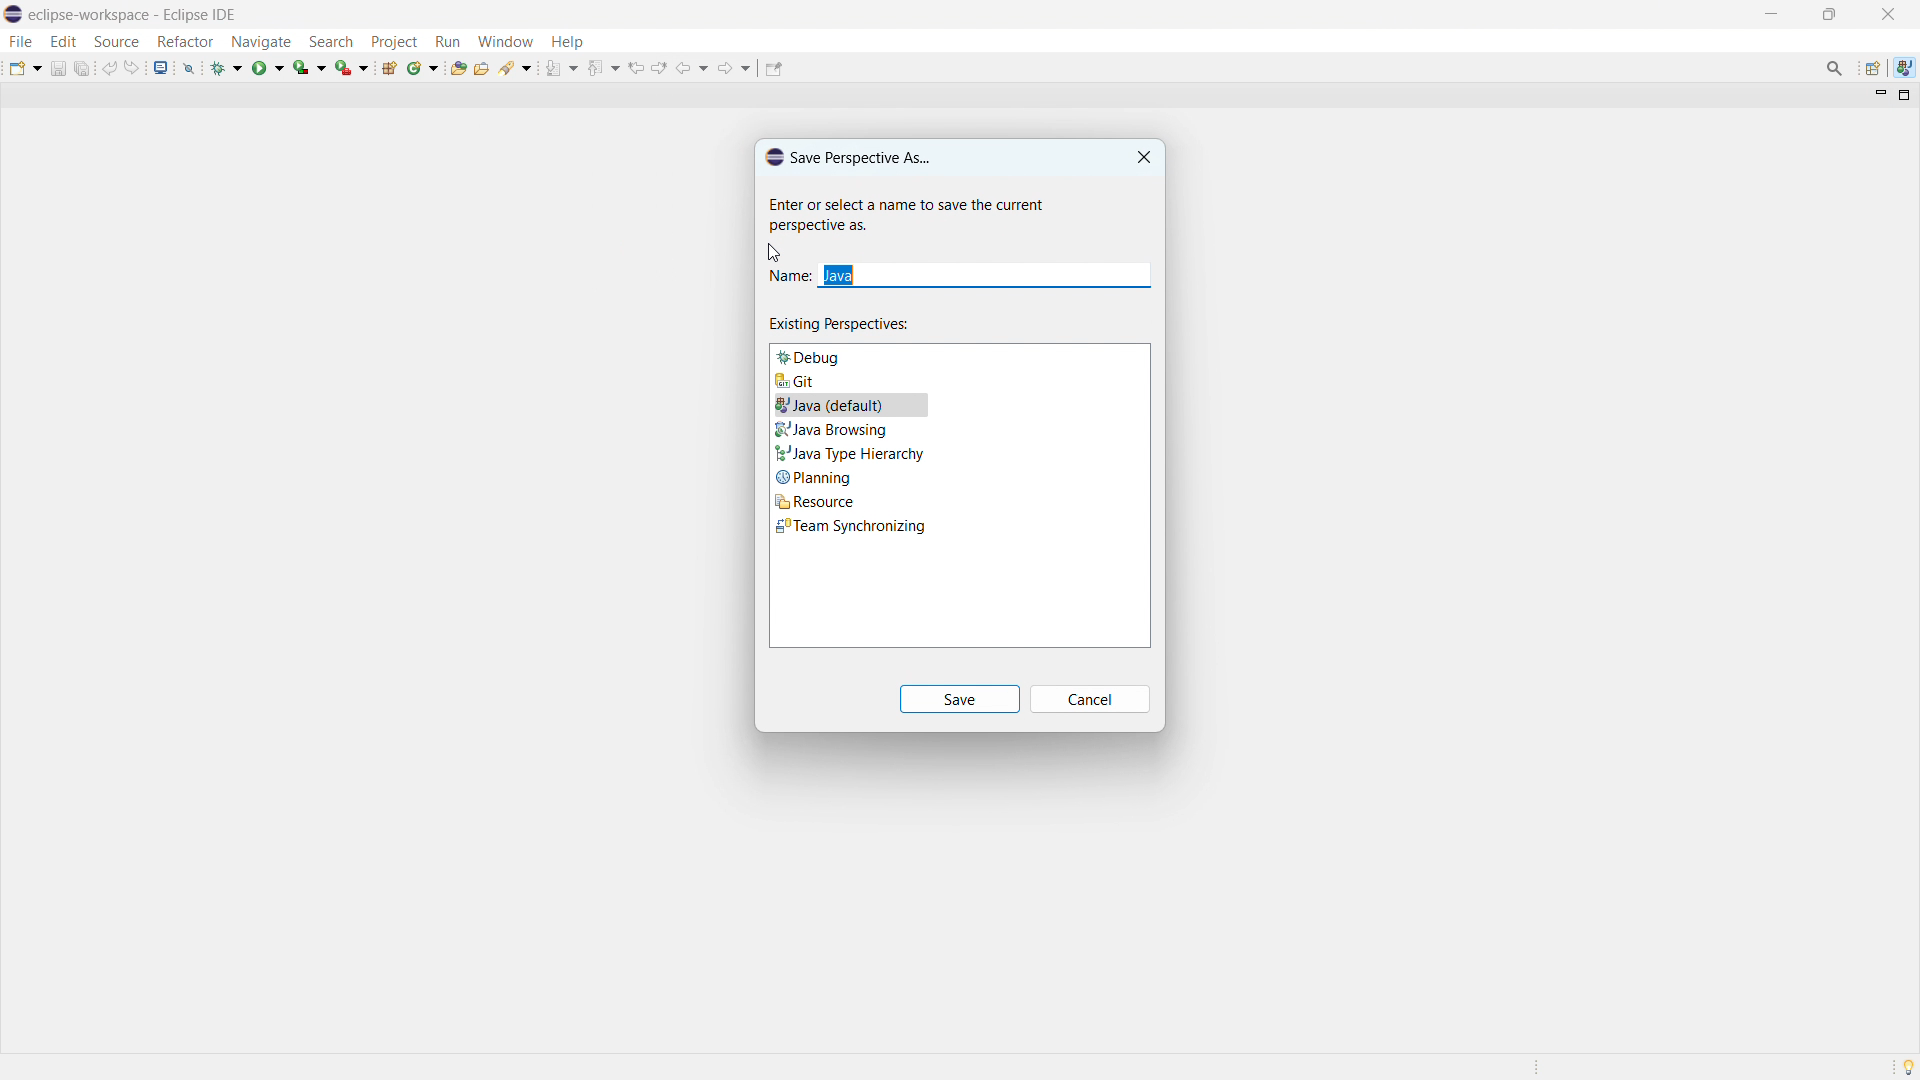 This screenshot has height=1080, width=1920. Describe the element at coordinates (310, 66) in the screenshot. I see `coverage` at that location.